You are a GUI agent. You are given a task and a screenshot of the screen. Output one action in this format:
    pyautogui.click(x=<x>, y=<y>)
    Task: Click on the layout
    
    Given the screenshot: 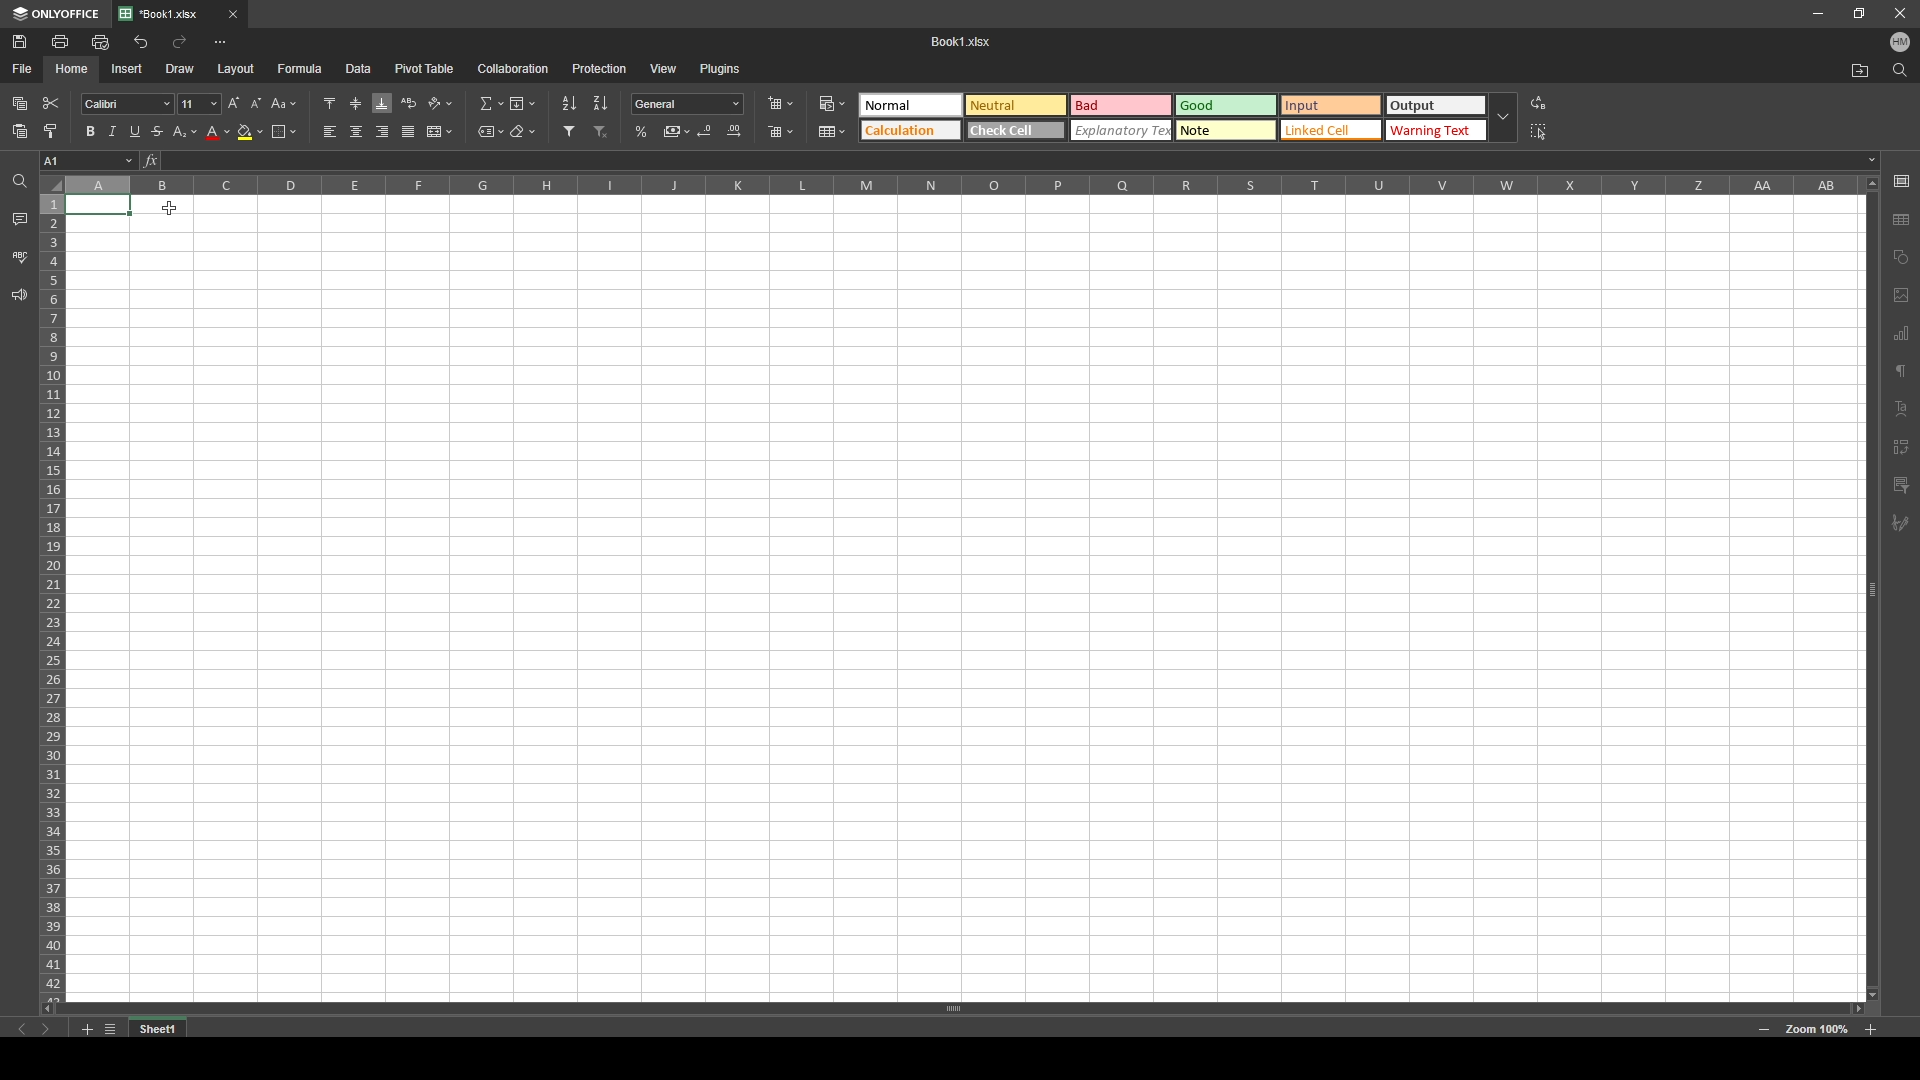 What is the action you would take?
    pyautogui.click(x=237, y=70)
    